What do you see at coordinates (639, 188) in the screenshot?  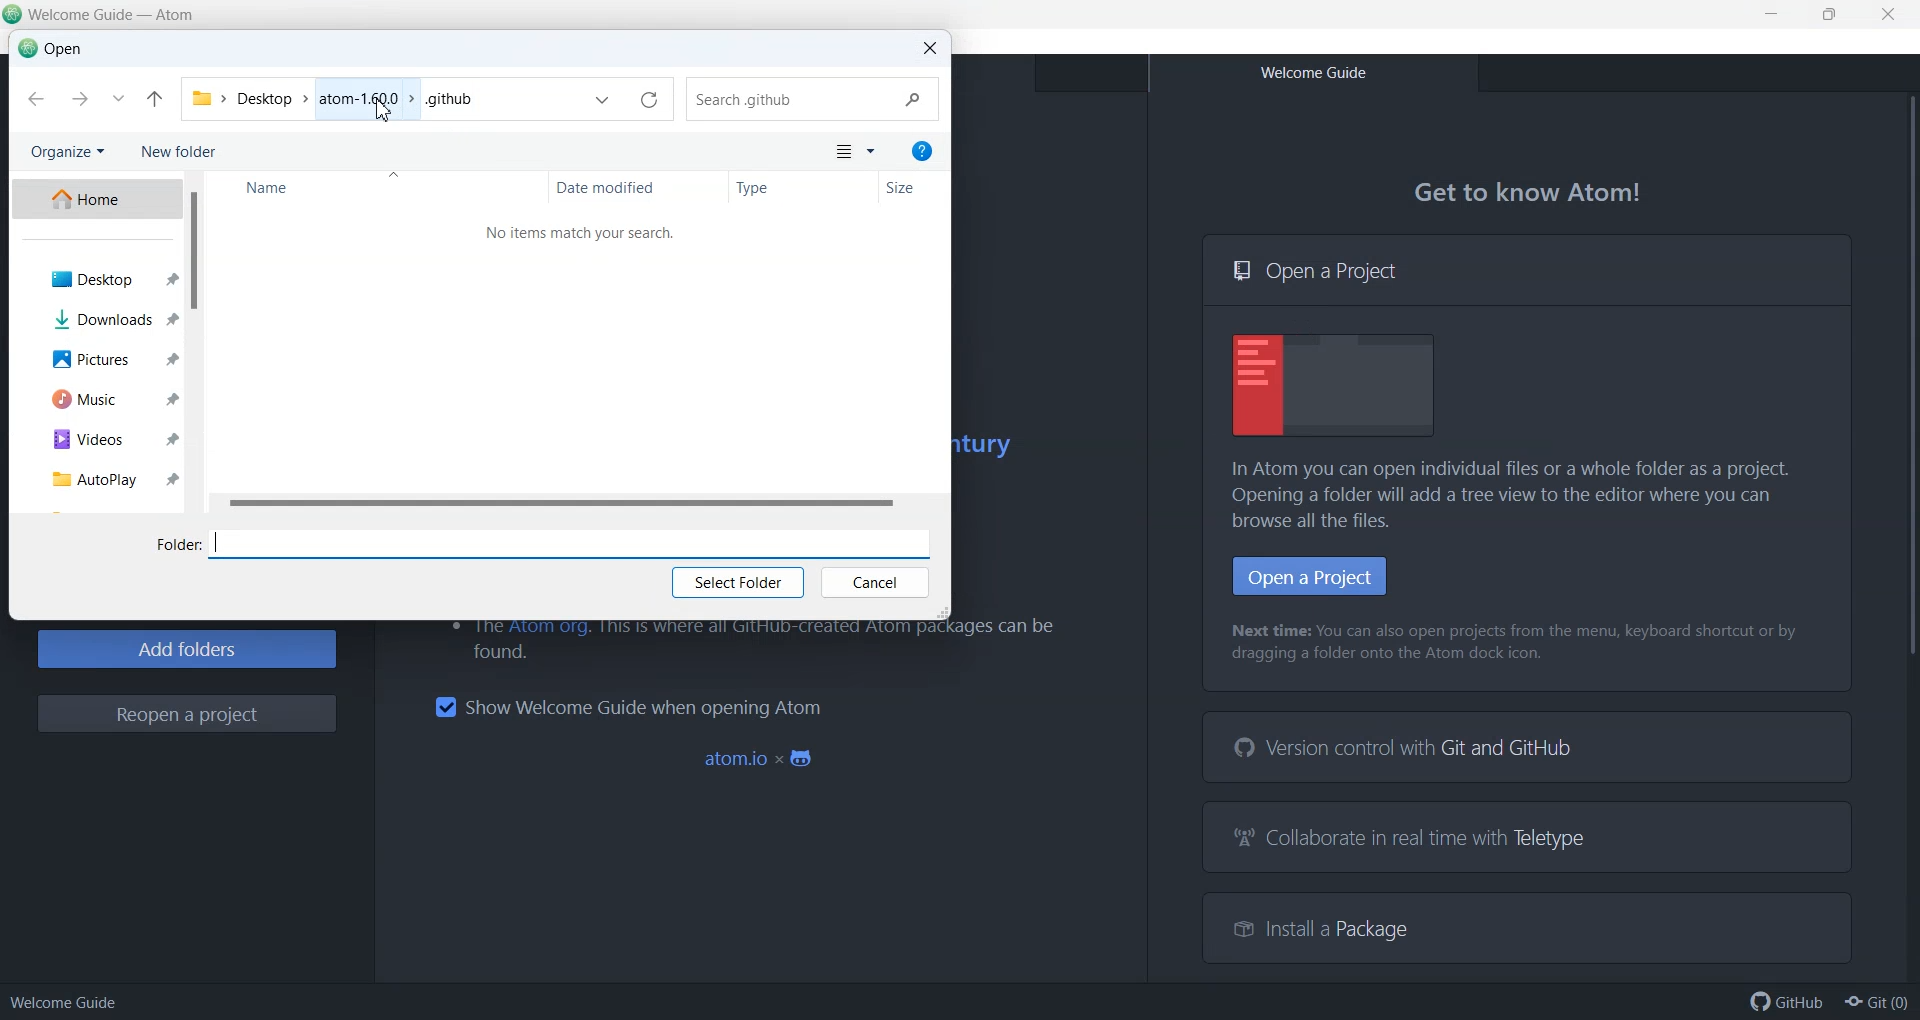 I see `Date modified` at bounding box center [639, 188].